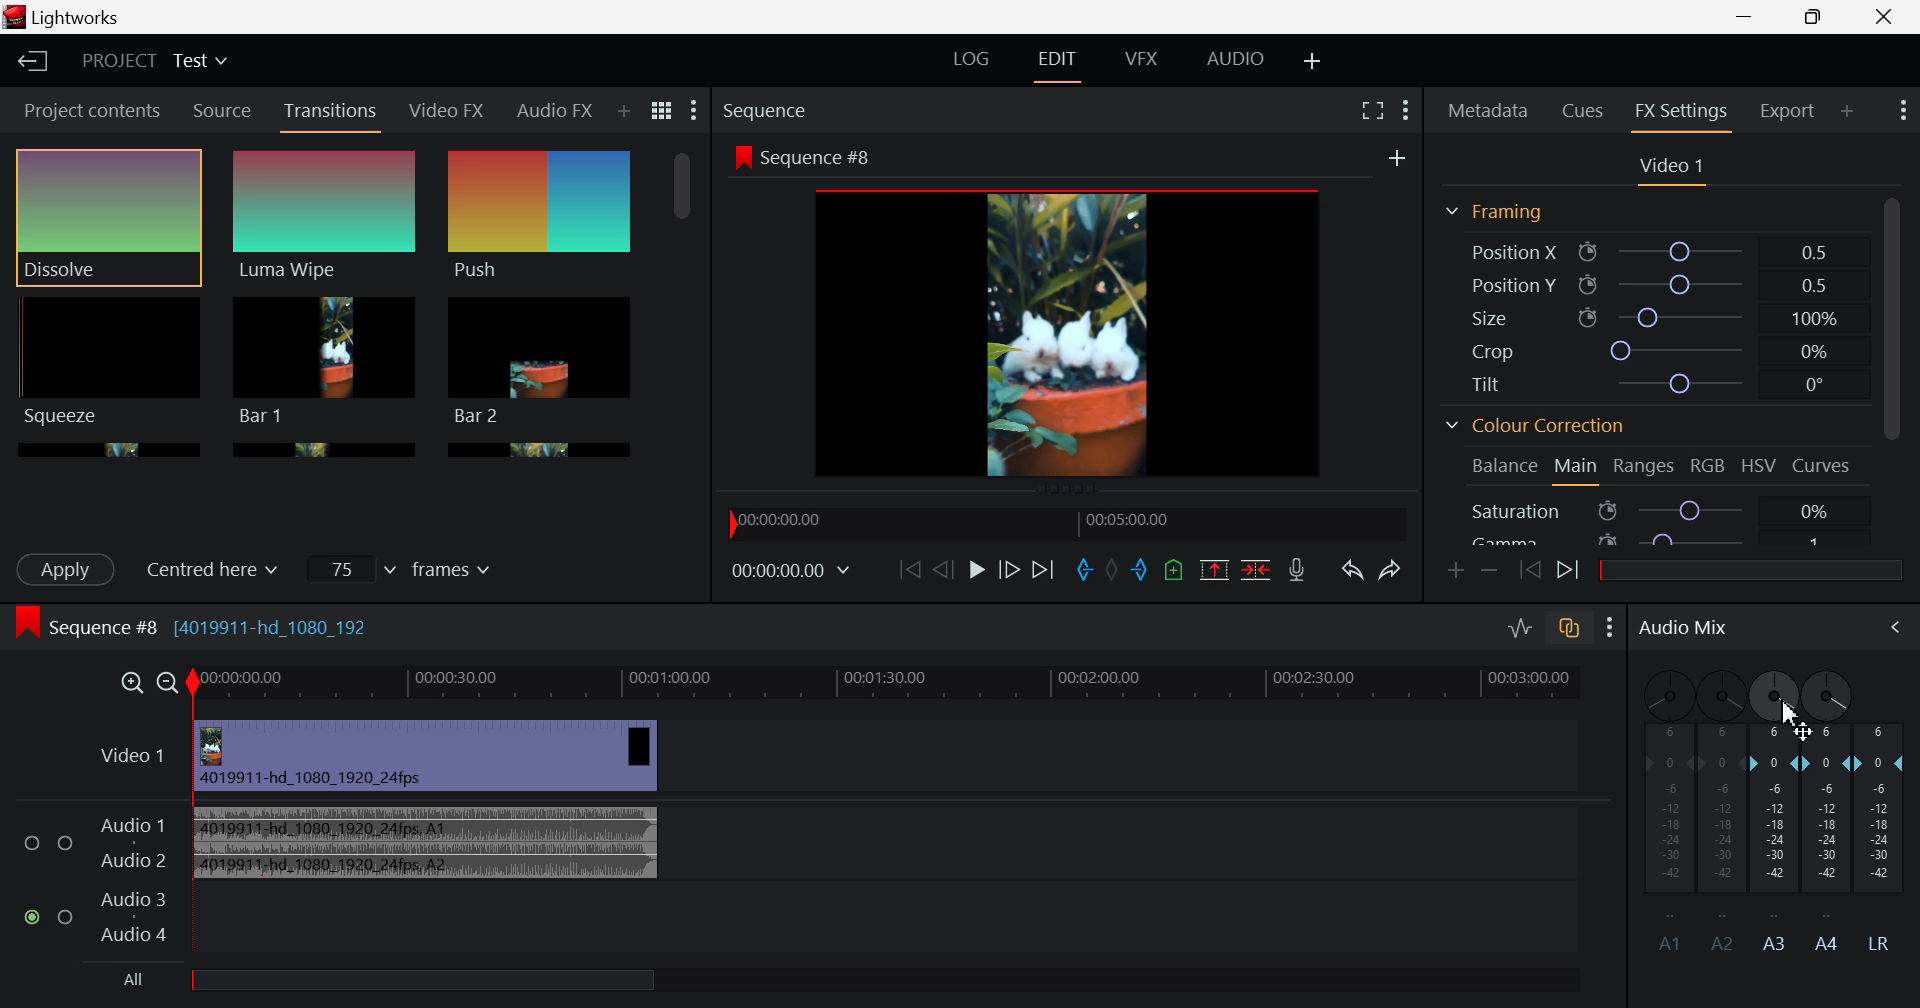  What do you see at coordinates (108, 218) in the screenshot?
I see `Dissolve` at bounding box center [108, 218].